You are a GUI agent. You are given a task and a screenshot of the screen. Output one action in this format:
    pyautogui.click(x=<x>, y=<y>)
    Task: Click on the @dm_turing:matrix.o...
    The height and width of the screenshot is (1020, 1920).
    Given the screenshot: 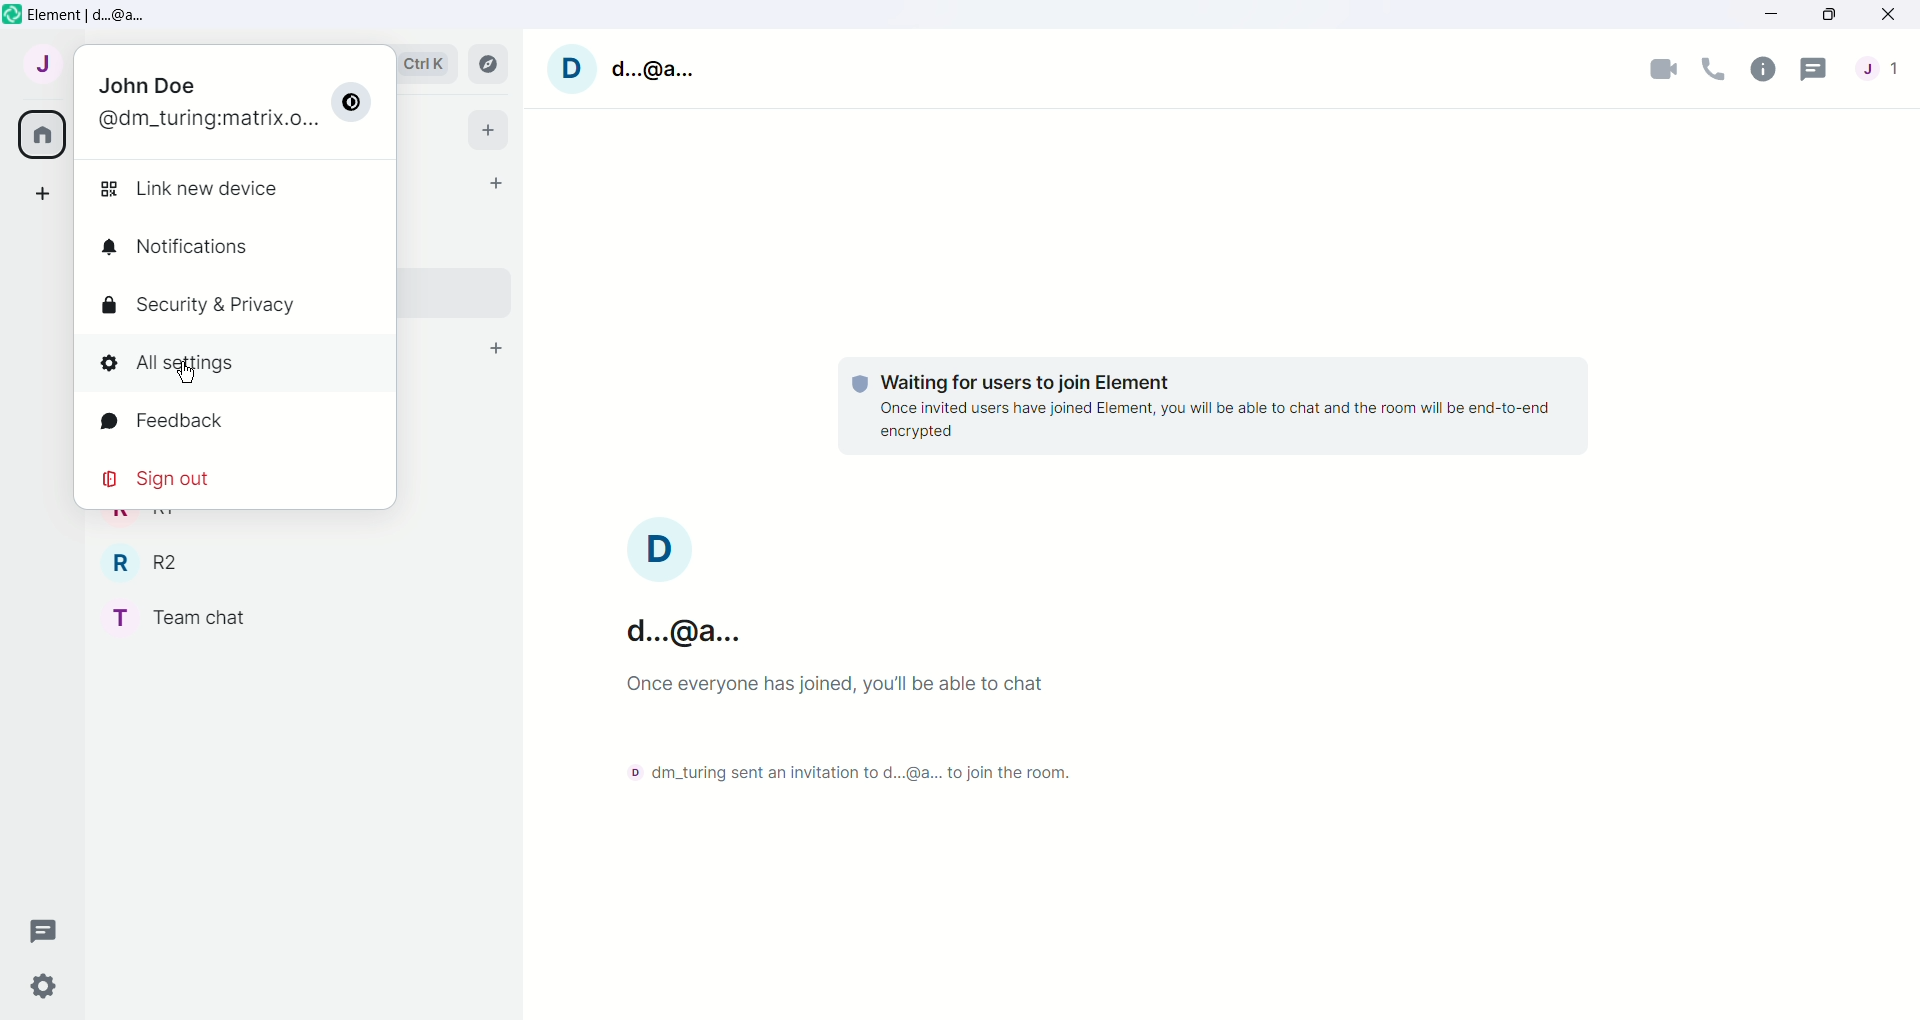 What is the action you would take?
    pyautogui.click(x=210, y=119)
    